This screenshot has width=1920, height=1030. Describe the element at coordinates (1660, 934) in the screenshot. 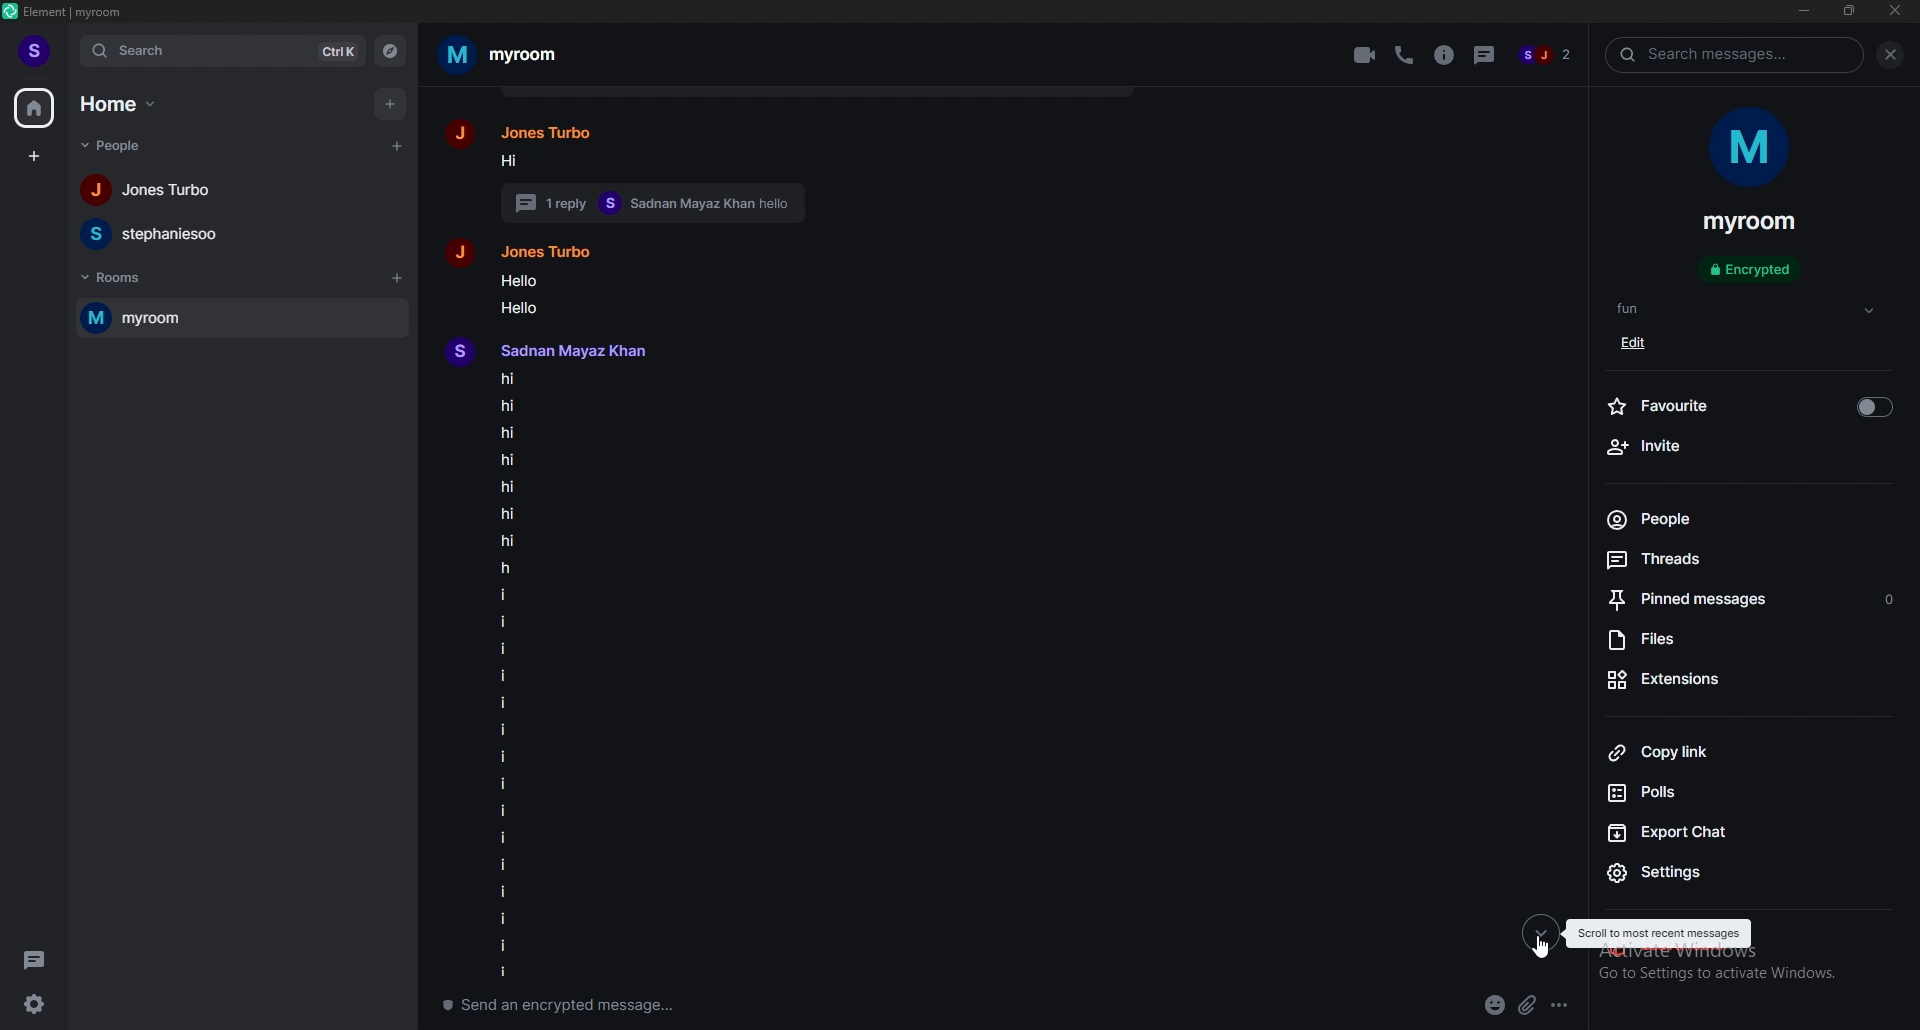

I see `scroll to most recent messages` at that location.